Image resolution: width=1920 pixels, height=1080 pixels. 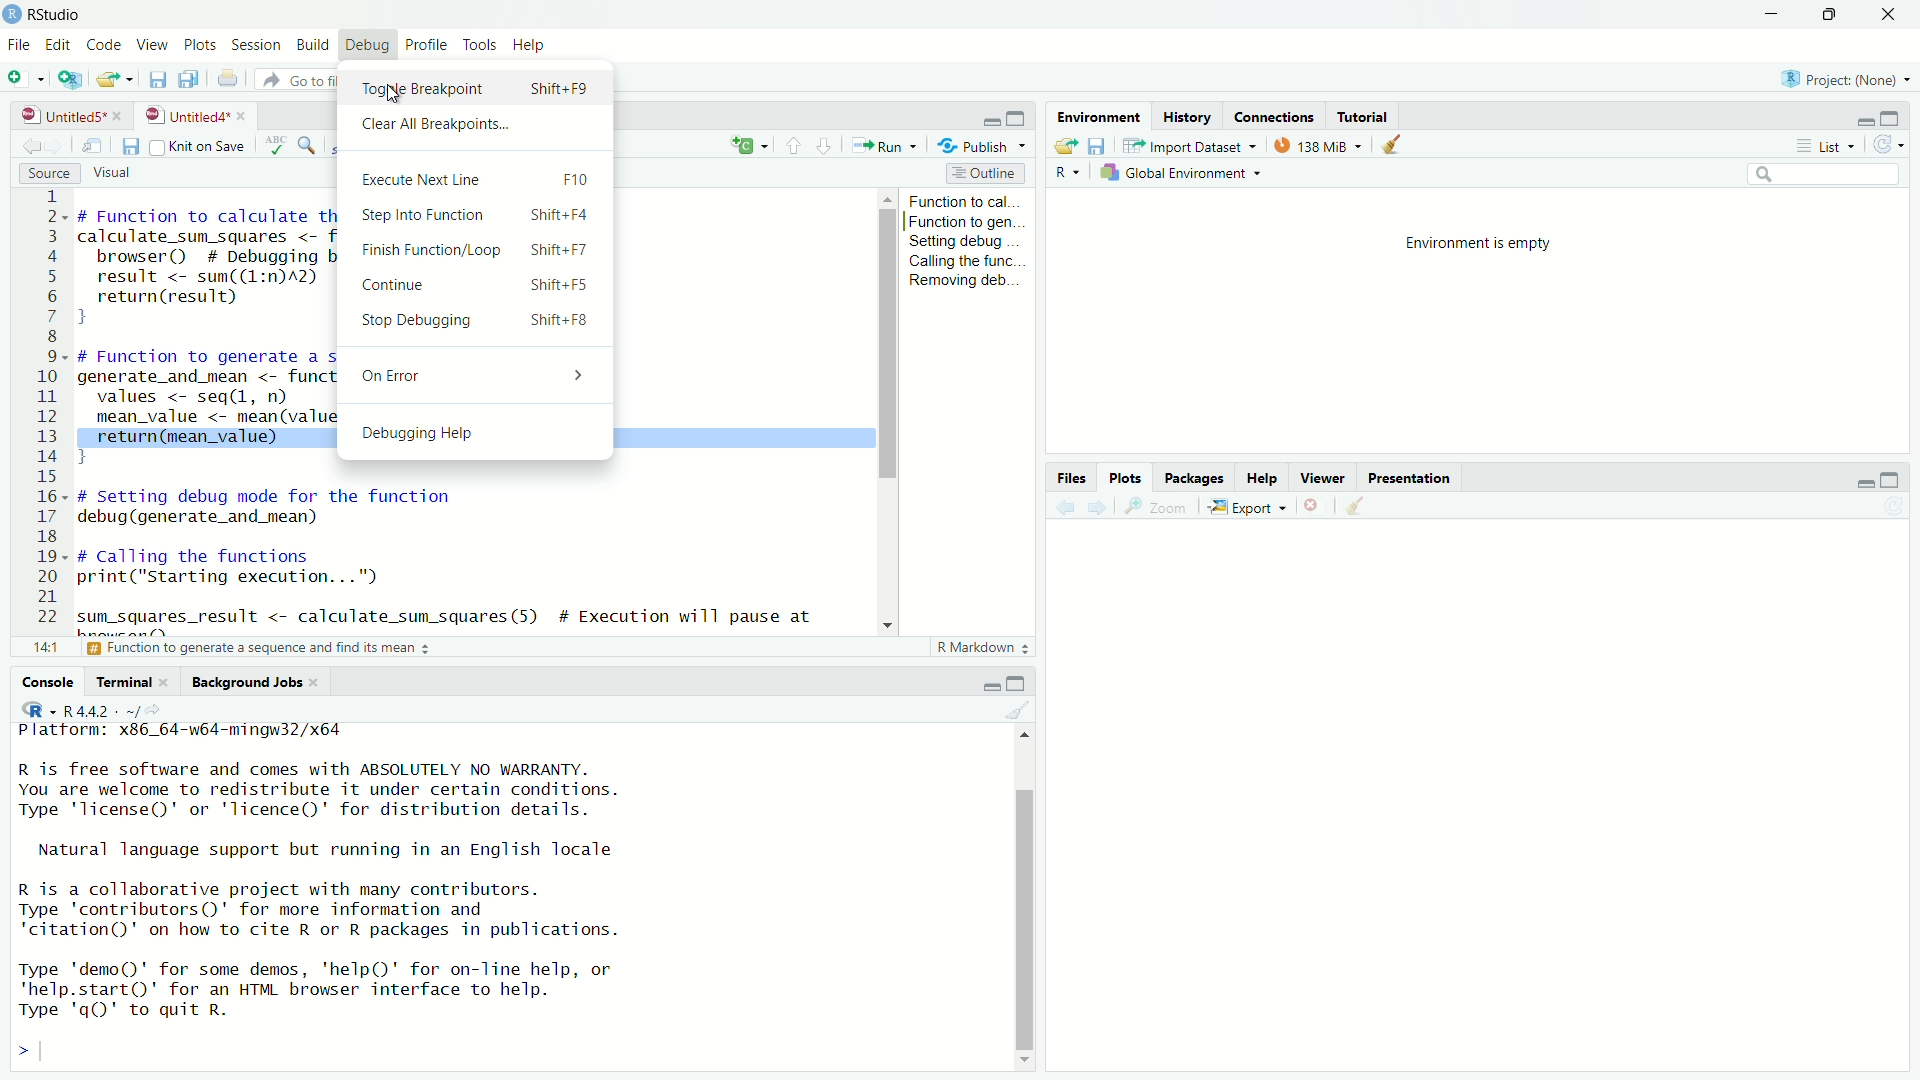 What do you see at coordinates (1062, 506) in the screenshot?
I see `previous plot` at bounding box center [1062, 506].